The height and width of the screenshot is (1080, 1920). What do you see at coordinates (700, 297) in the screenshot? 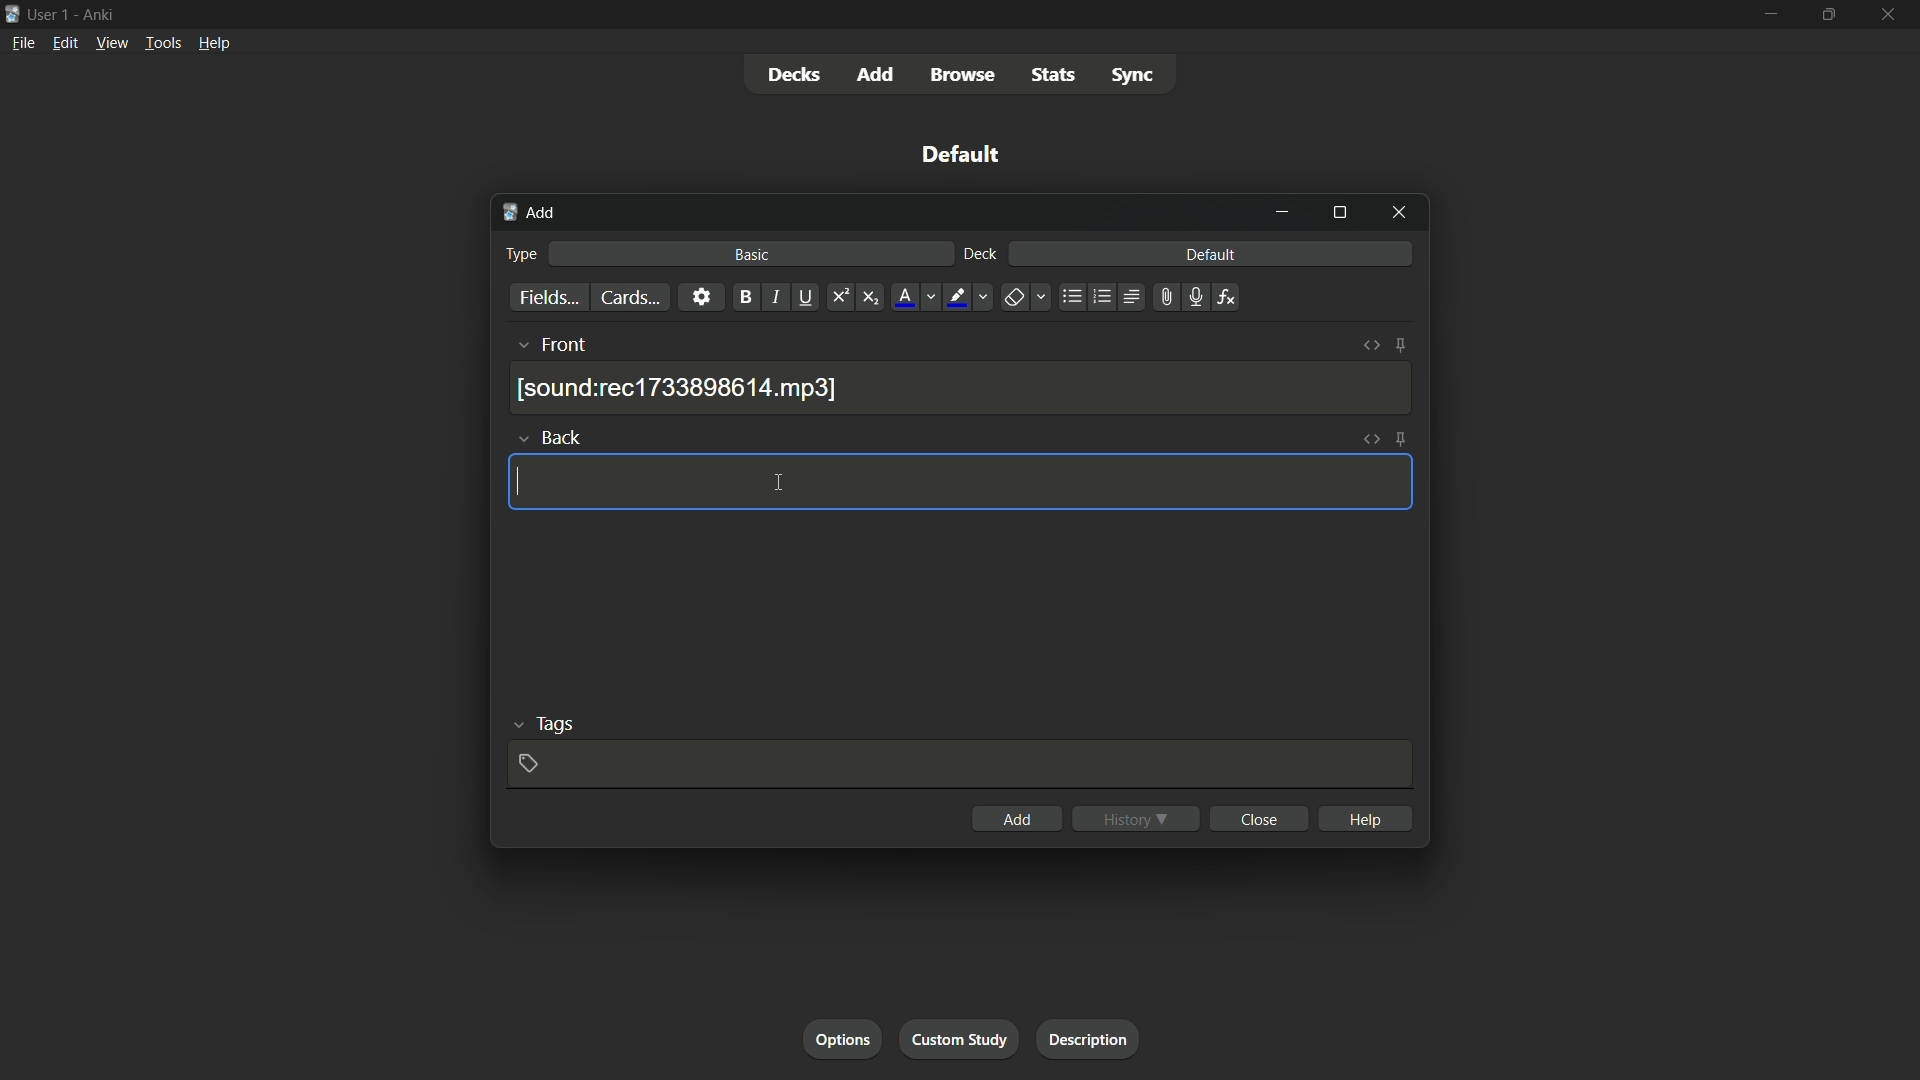
I see `settings` at bounding box center [700, 297].